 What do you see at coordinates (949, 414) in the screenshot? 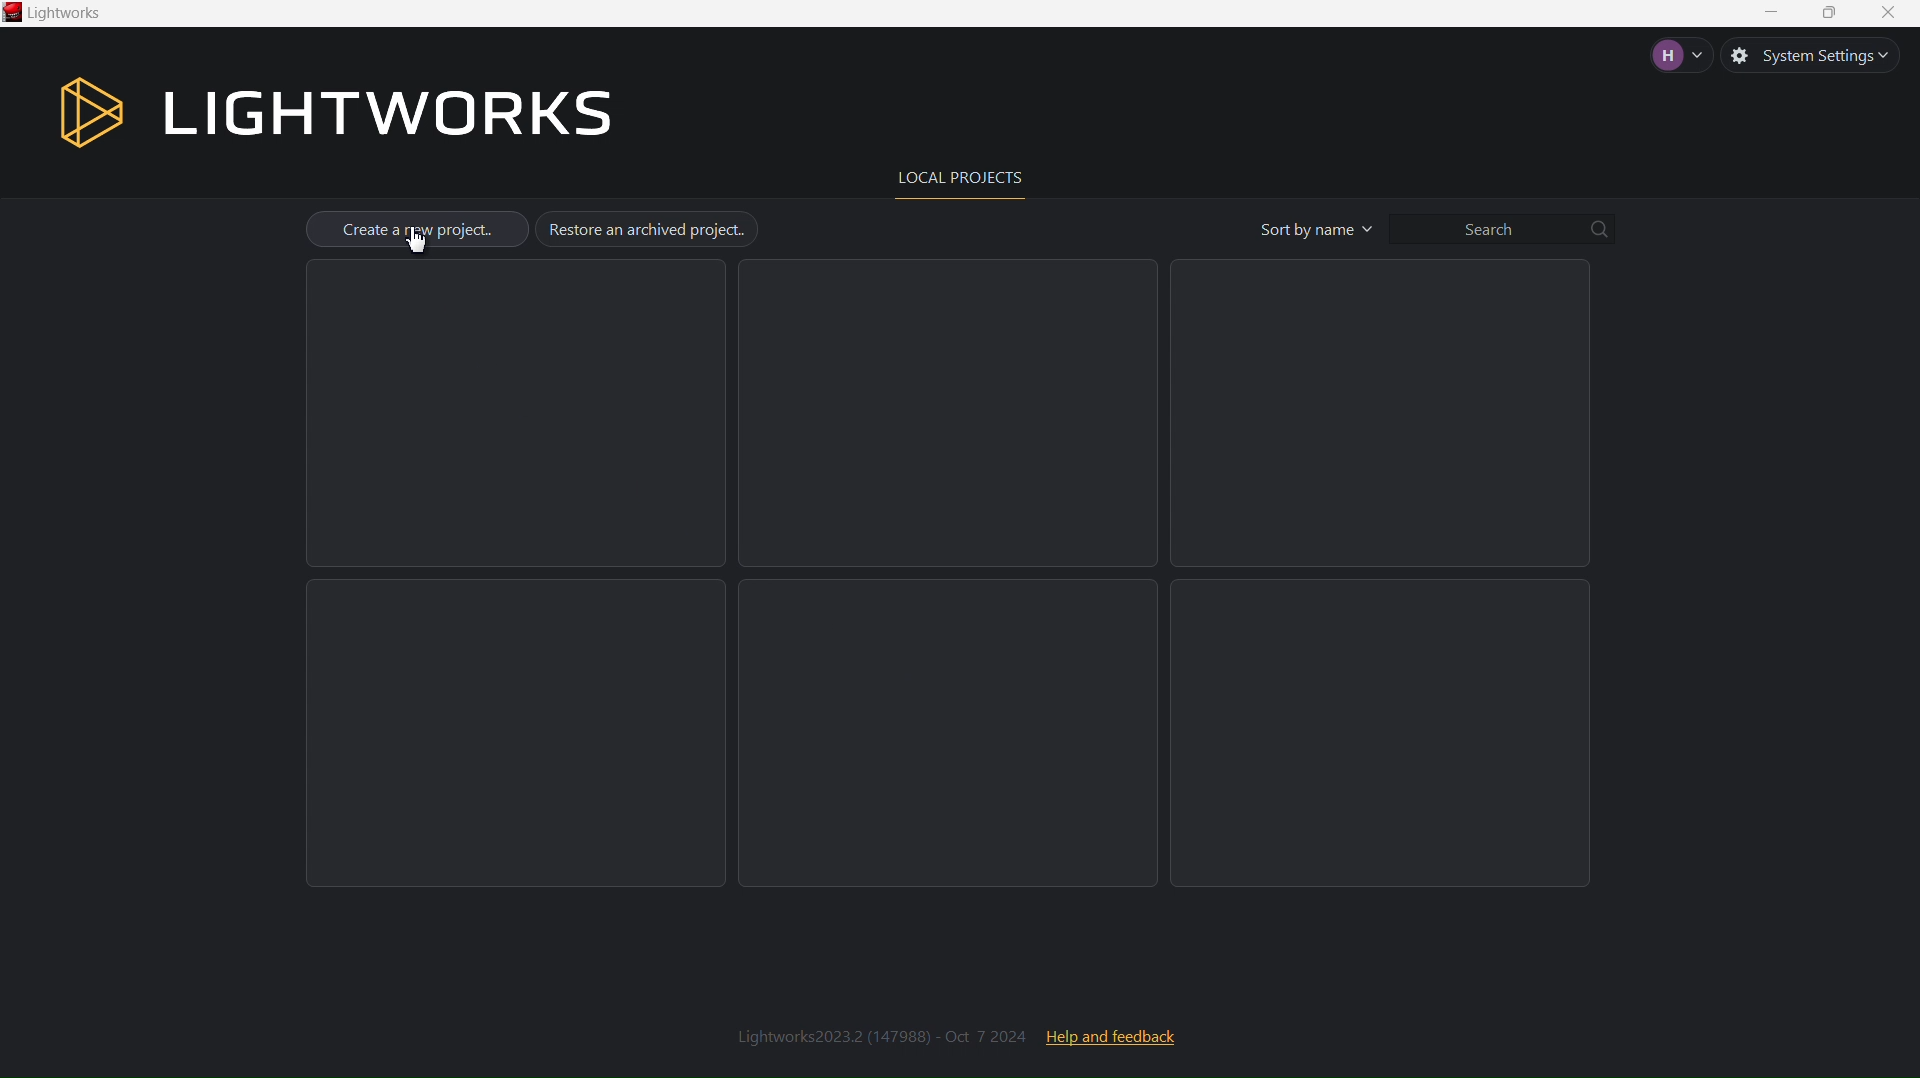
I see `Empty Project` at bounding box center [949, 414].